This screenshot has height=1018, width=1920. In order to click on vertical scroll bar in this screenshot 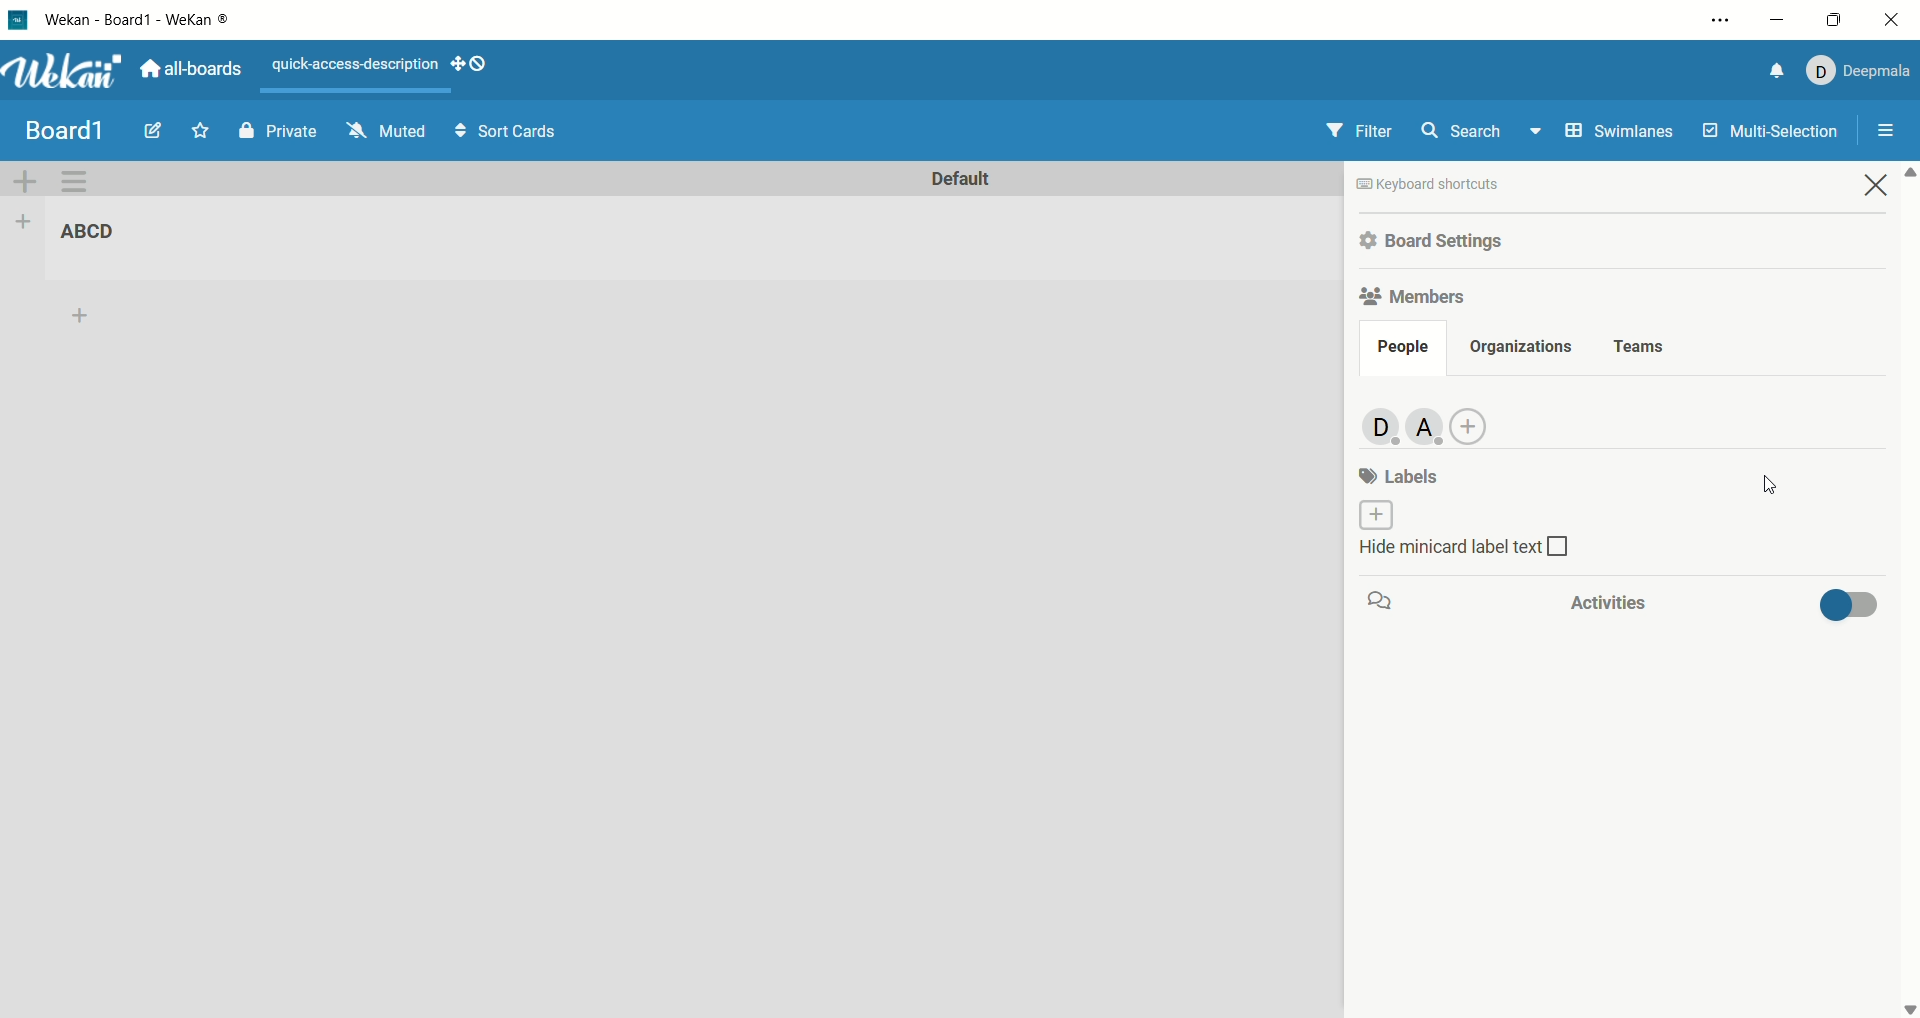, I will do `click(1908, 590)`.